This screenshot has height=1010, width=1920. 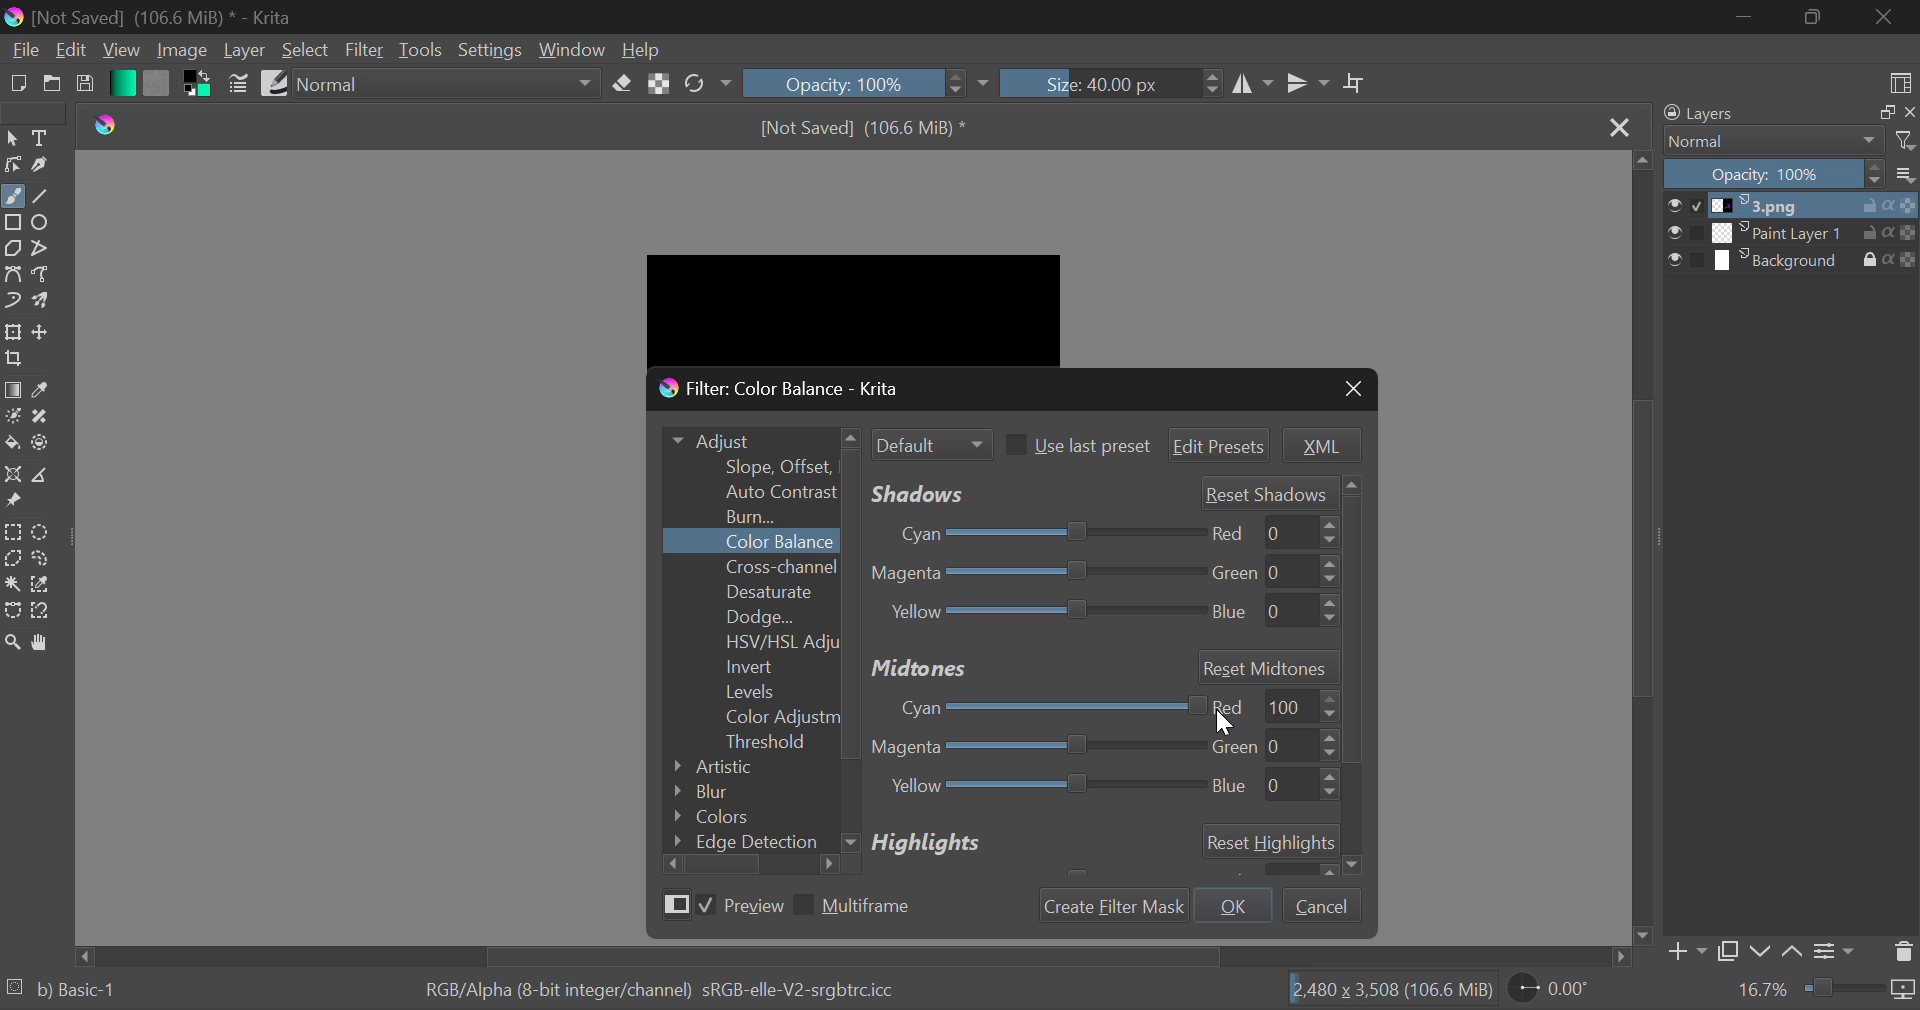 What do you see at coordinates (44, 416) in the screenshot?
I see `Smart Patch Tool` at bounding box center [44, 416].